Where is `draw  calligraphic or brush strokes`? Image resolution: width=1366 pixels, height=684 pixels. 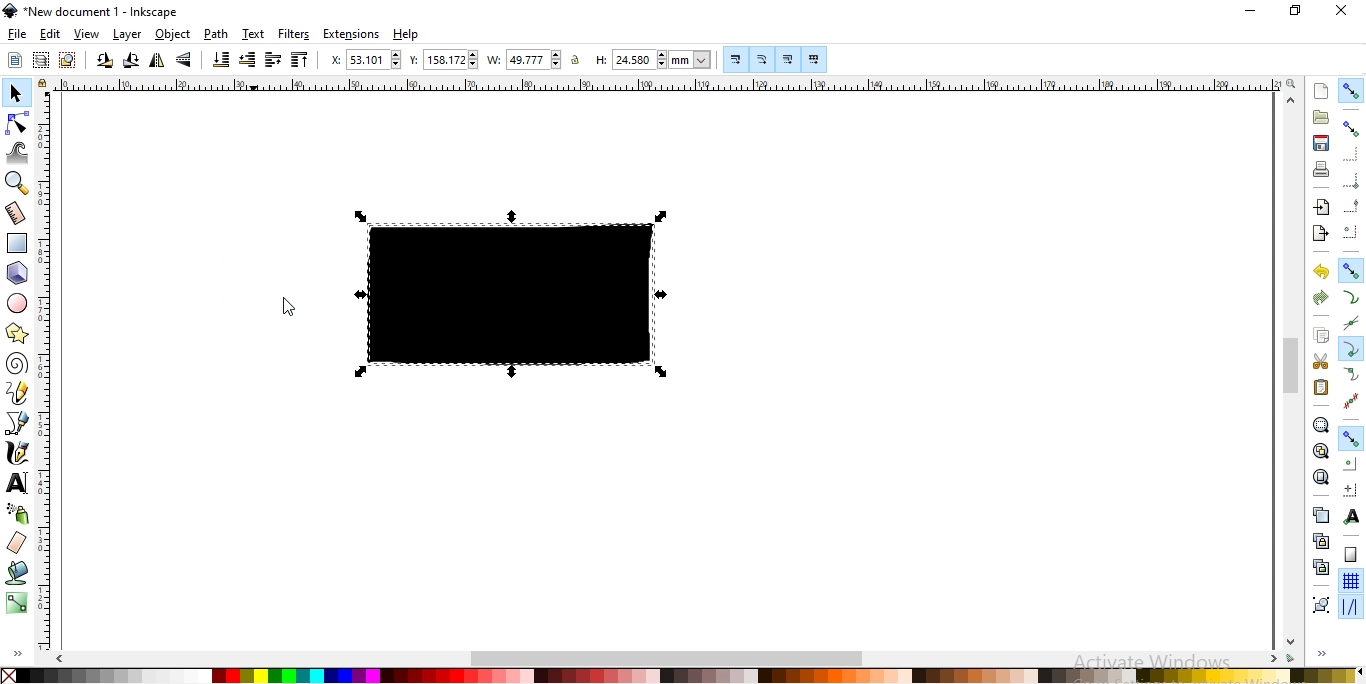 draw  calligraphic or brush strokes is located at coordinates (17, 453).